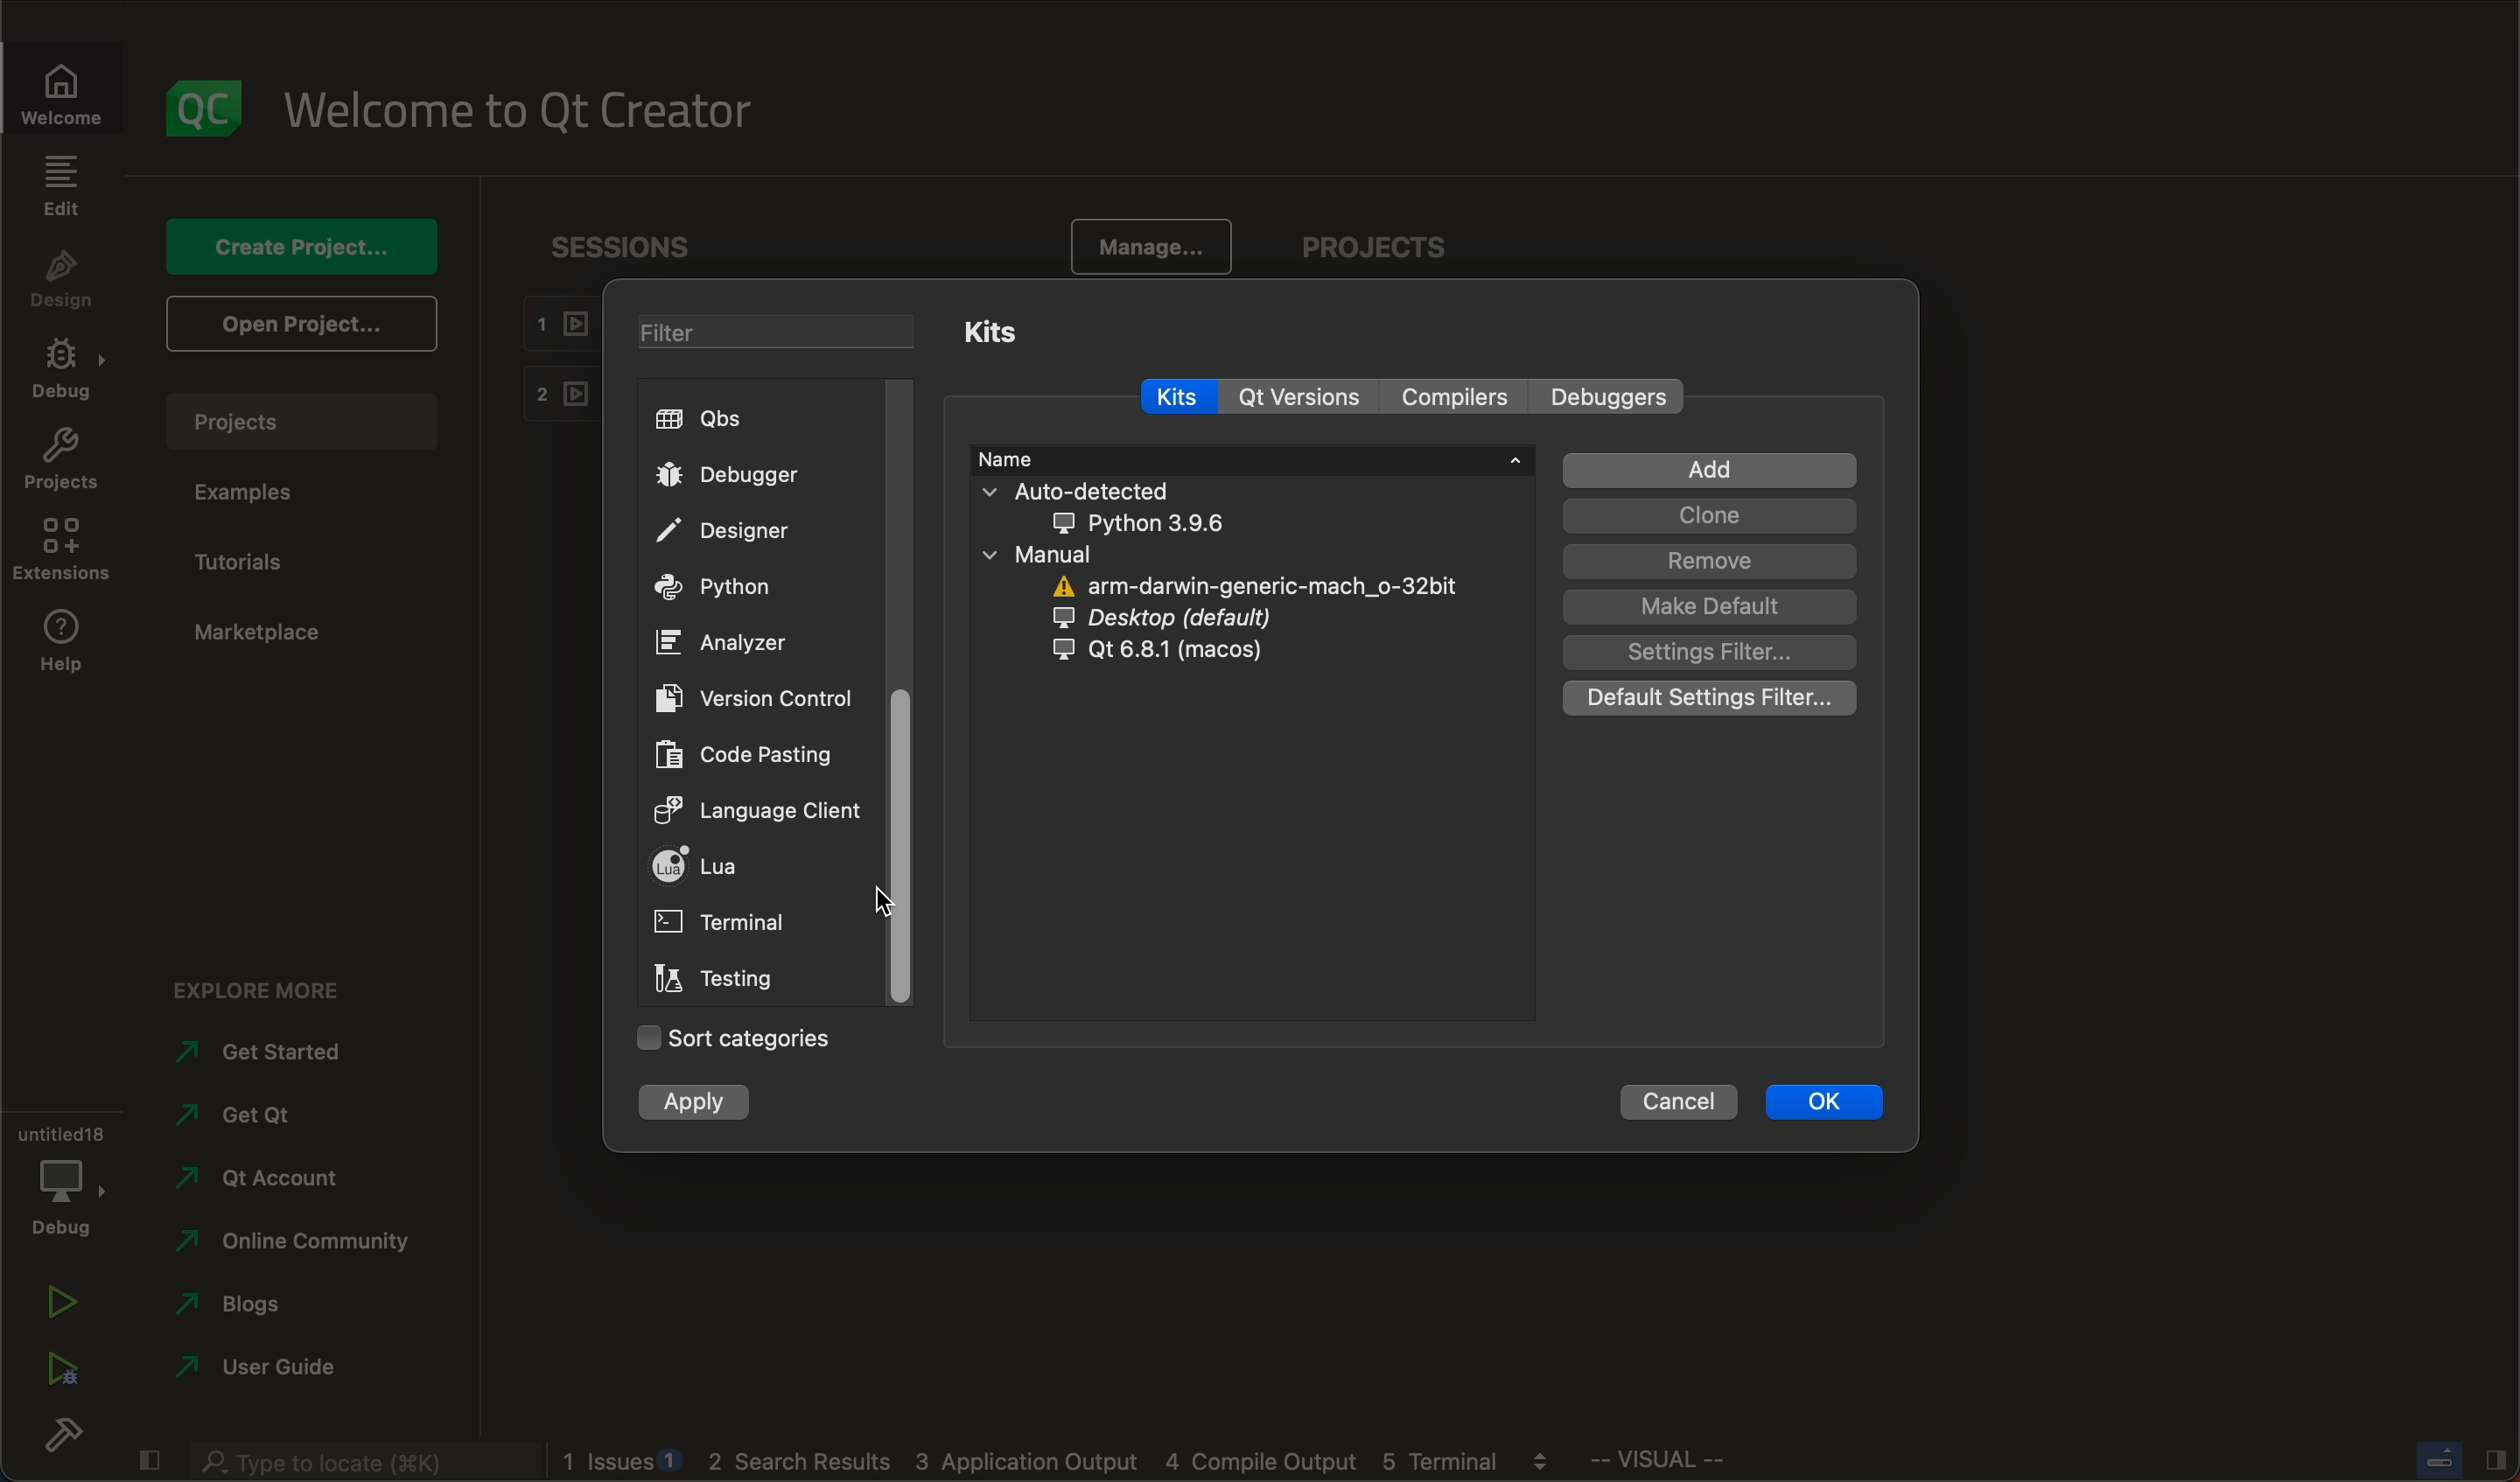 This screenshot has width=2520, height=1482. What do you see at coordinates (747, 475) in the screenshot?
I see `debugger` at bounding box center [747, 475].